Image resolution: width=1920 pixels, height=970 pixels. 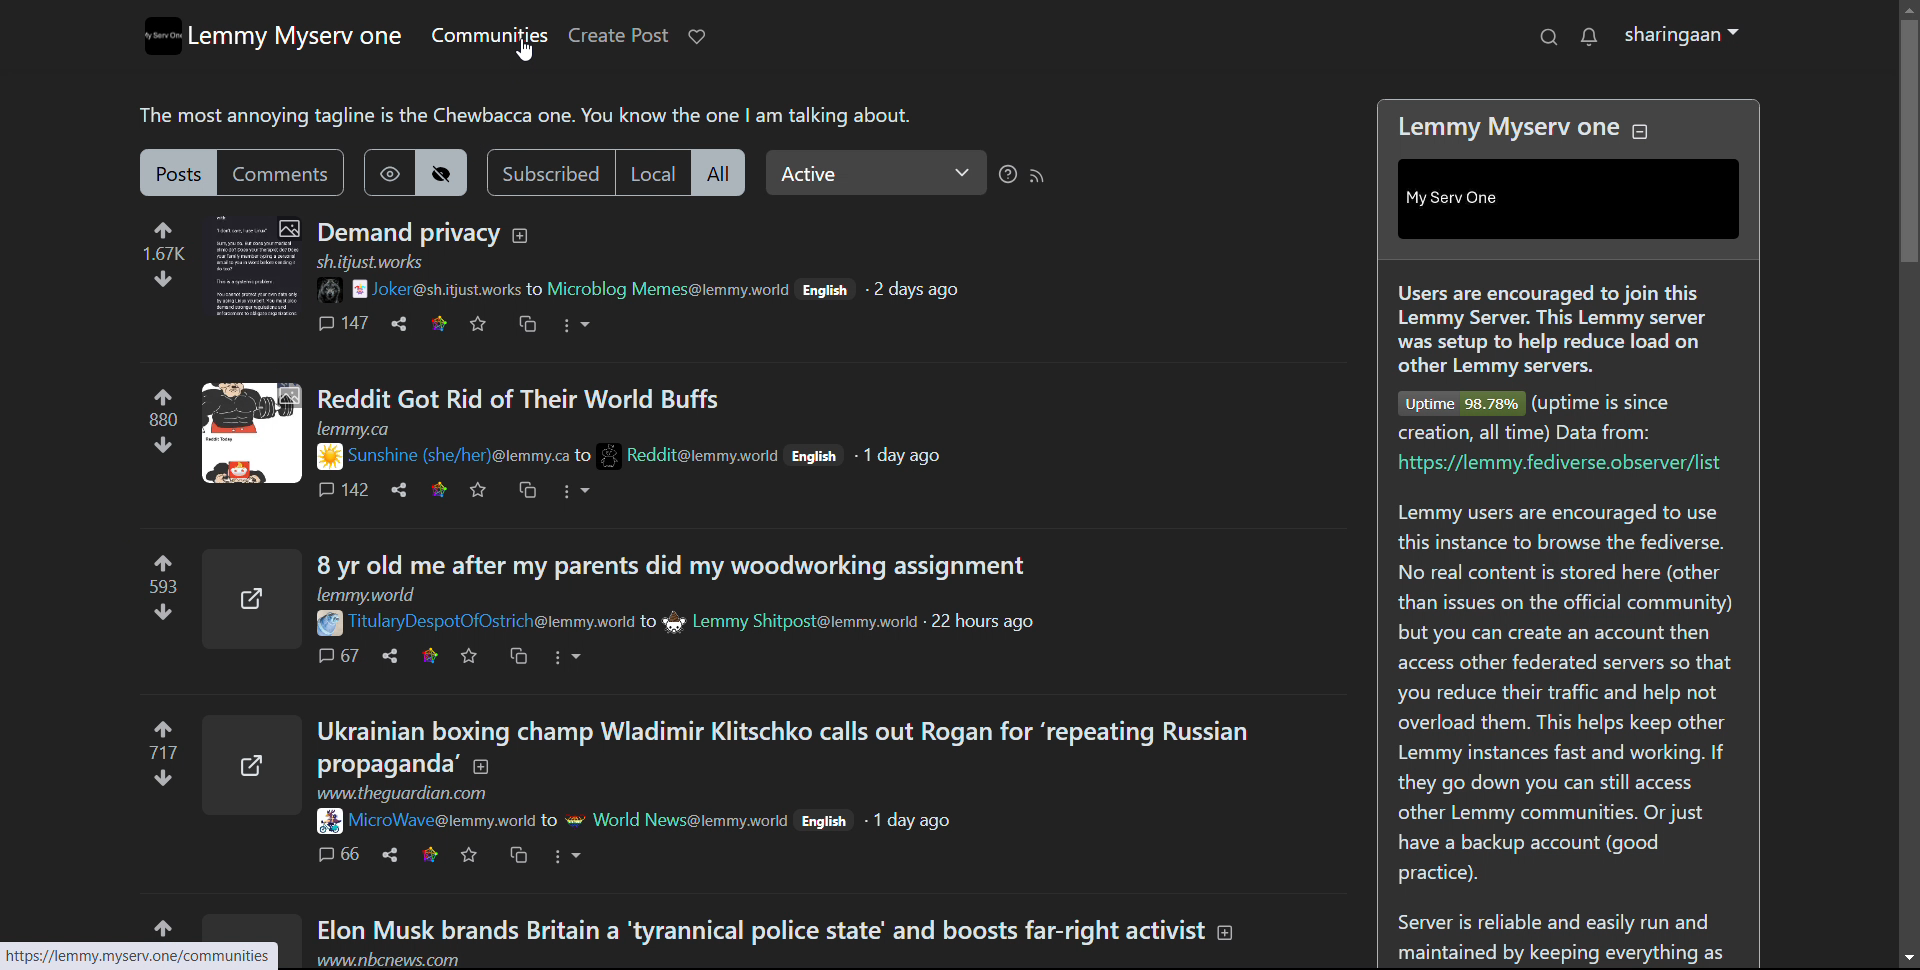 What do you see at coordinates (389, 656) in the screenshot?
I see `share` at bounding box center [389, 656].